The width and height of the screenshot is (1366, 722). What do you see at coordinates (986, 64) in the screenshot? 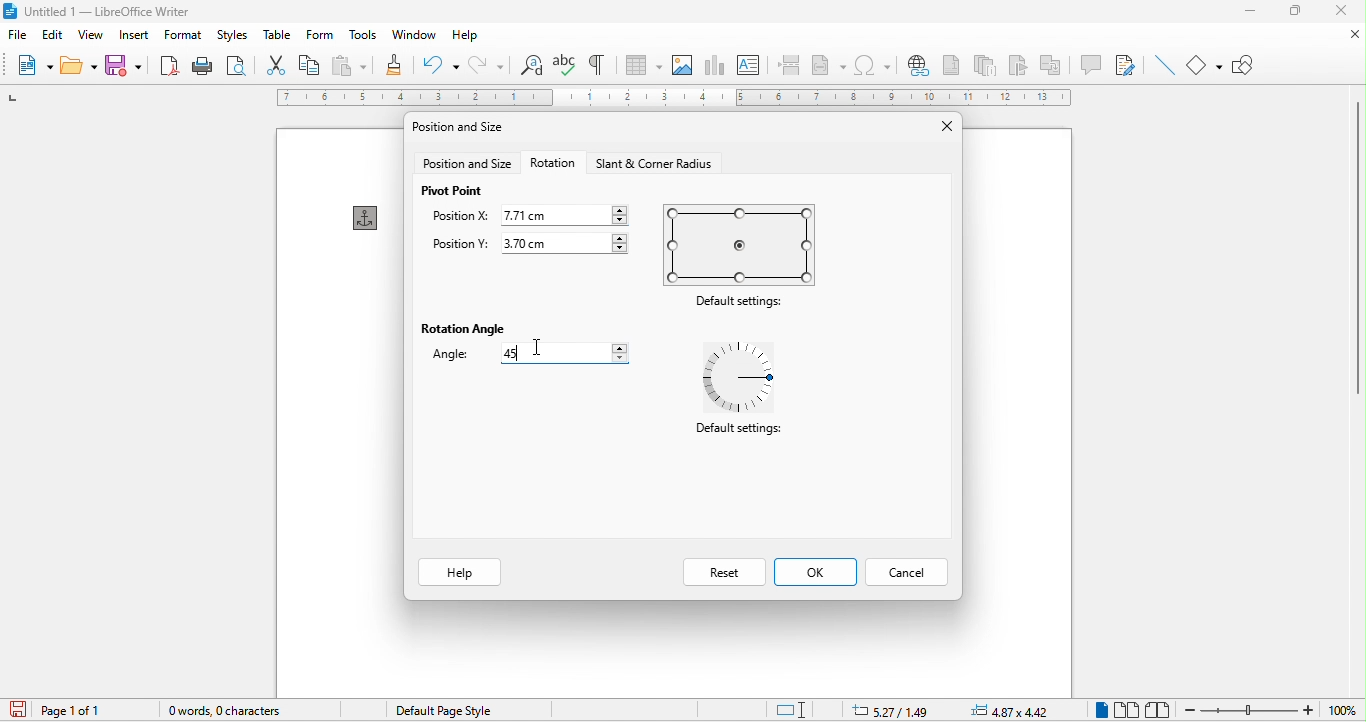
I see `endnote` at bounding box center [986, 64].